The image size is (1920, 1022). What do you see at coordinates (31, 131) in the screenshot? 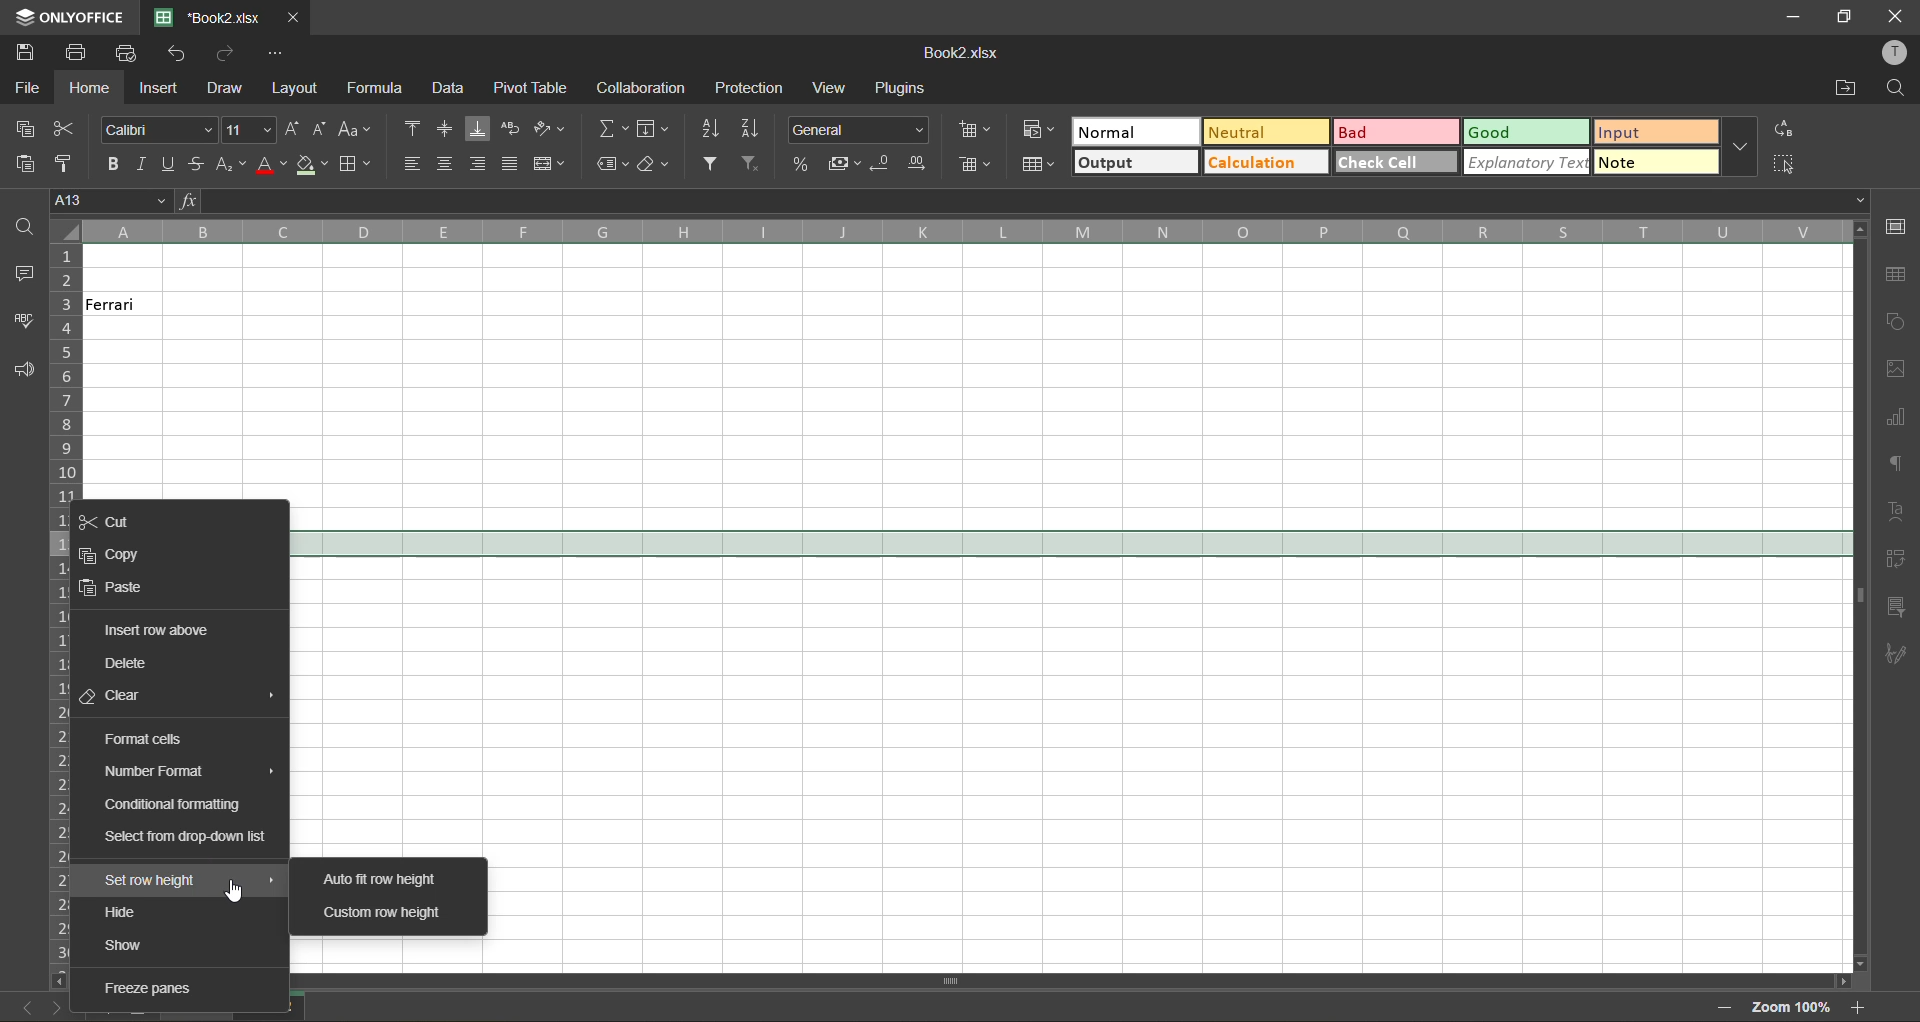
I see `copy` at bounding box center [31, 131].